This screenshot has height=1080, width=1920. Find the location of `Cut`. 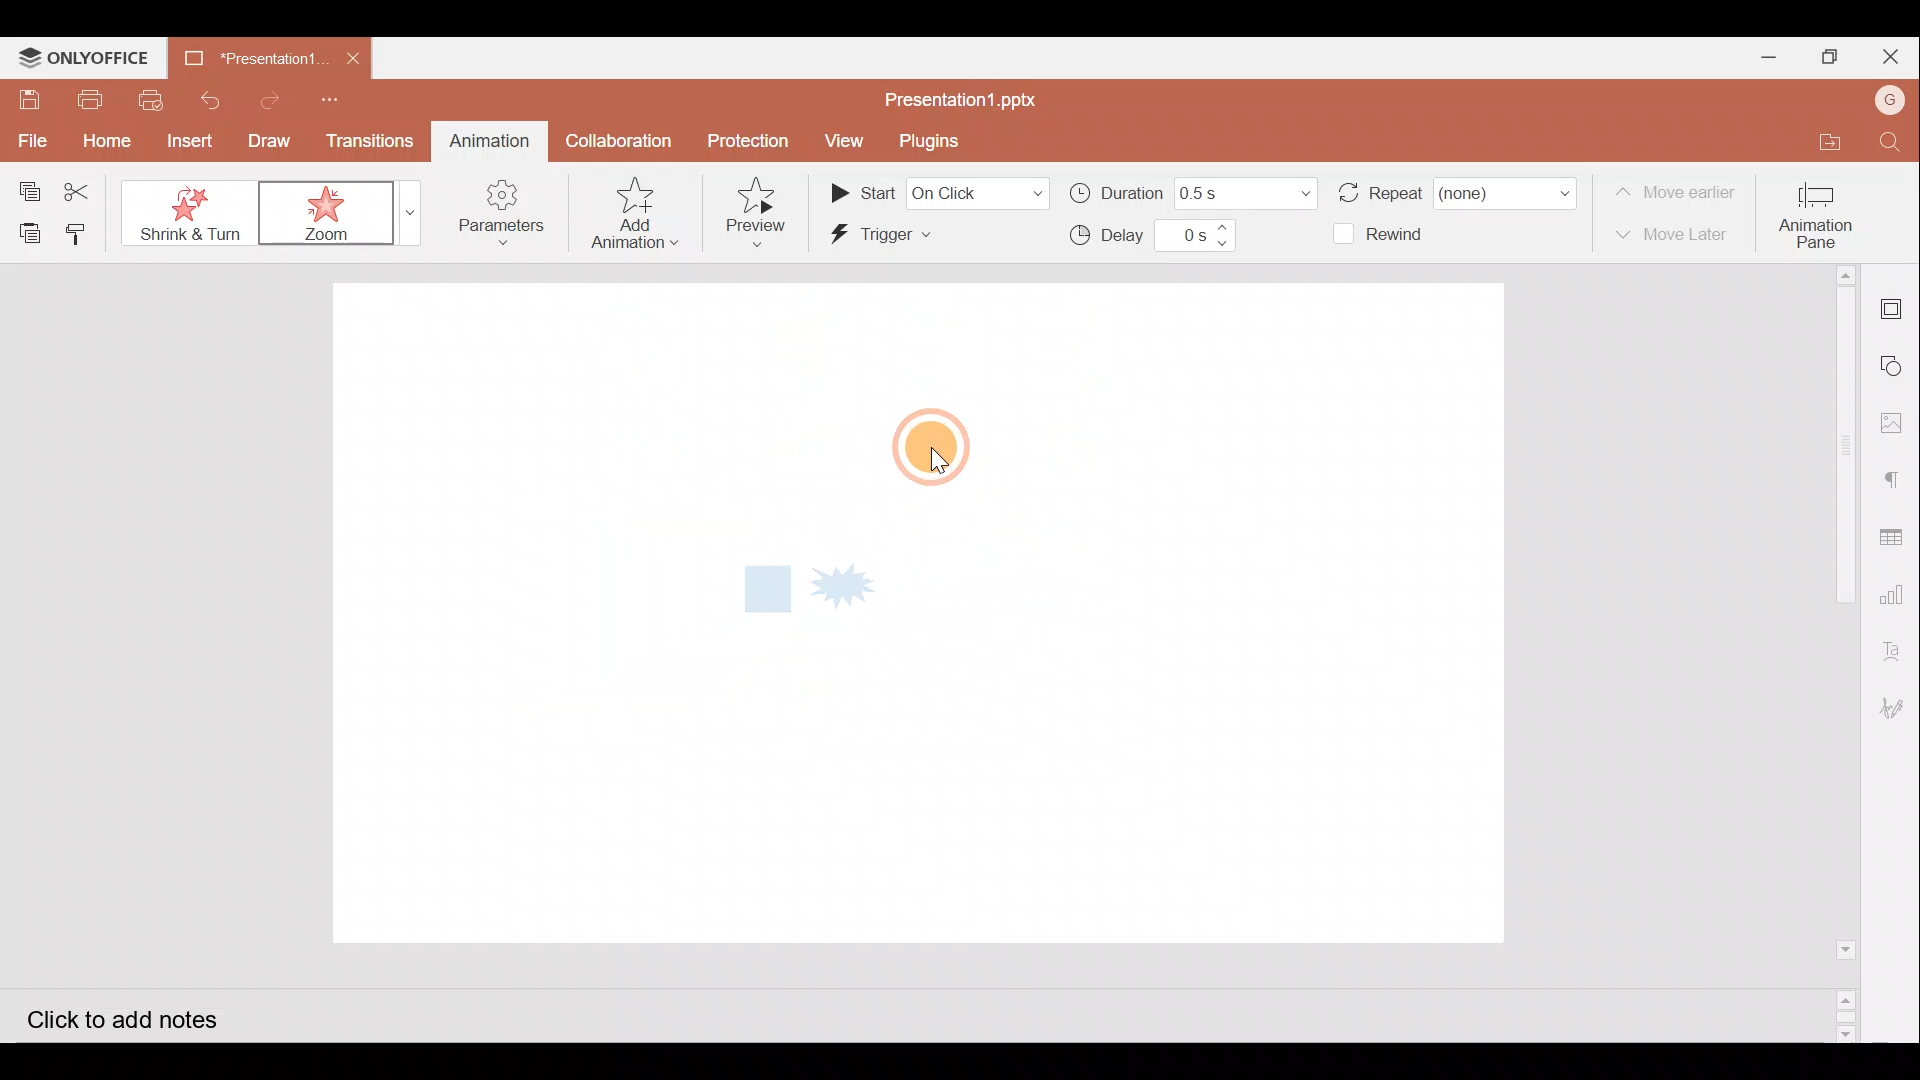

Cut is located at coordinates (85, 188).